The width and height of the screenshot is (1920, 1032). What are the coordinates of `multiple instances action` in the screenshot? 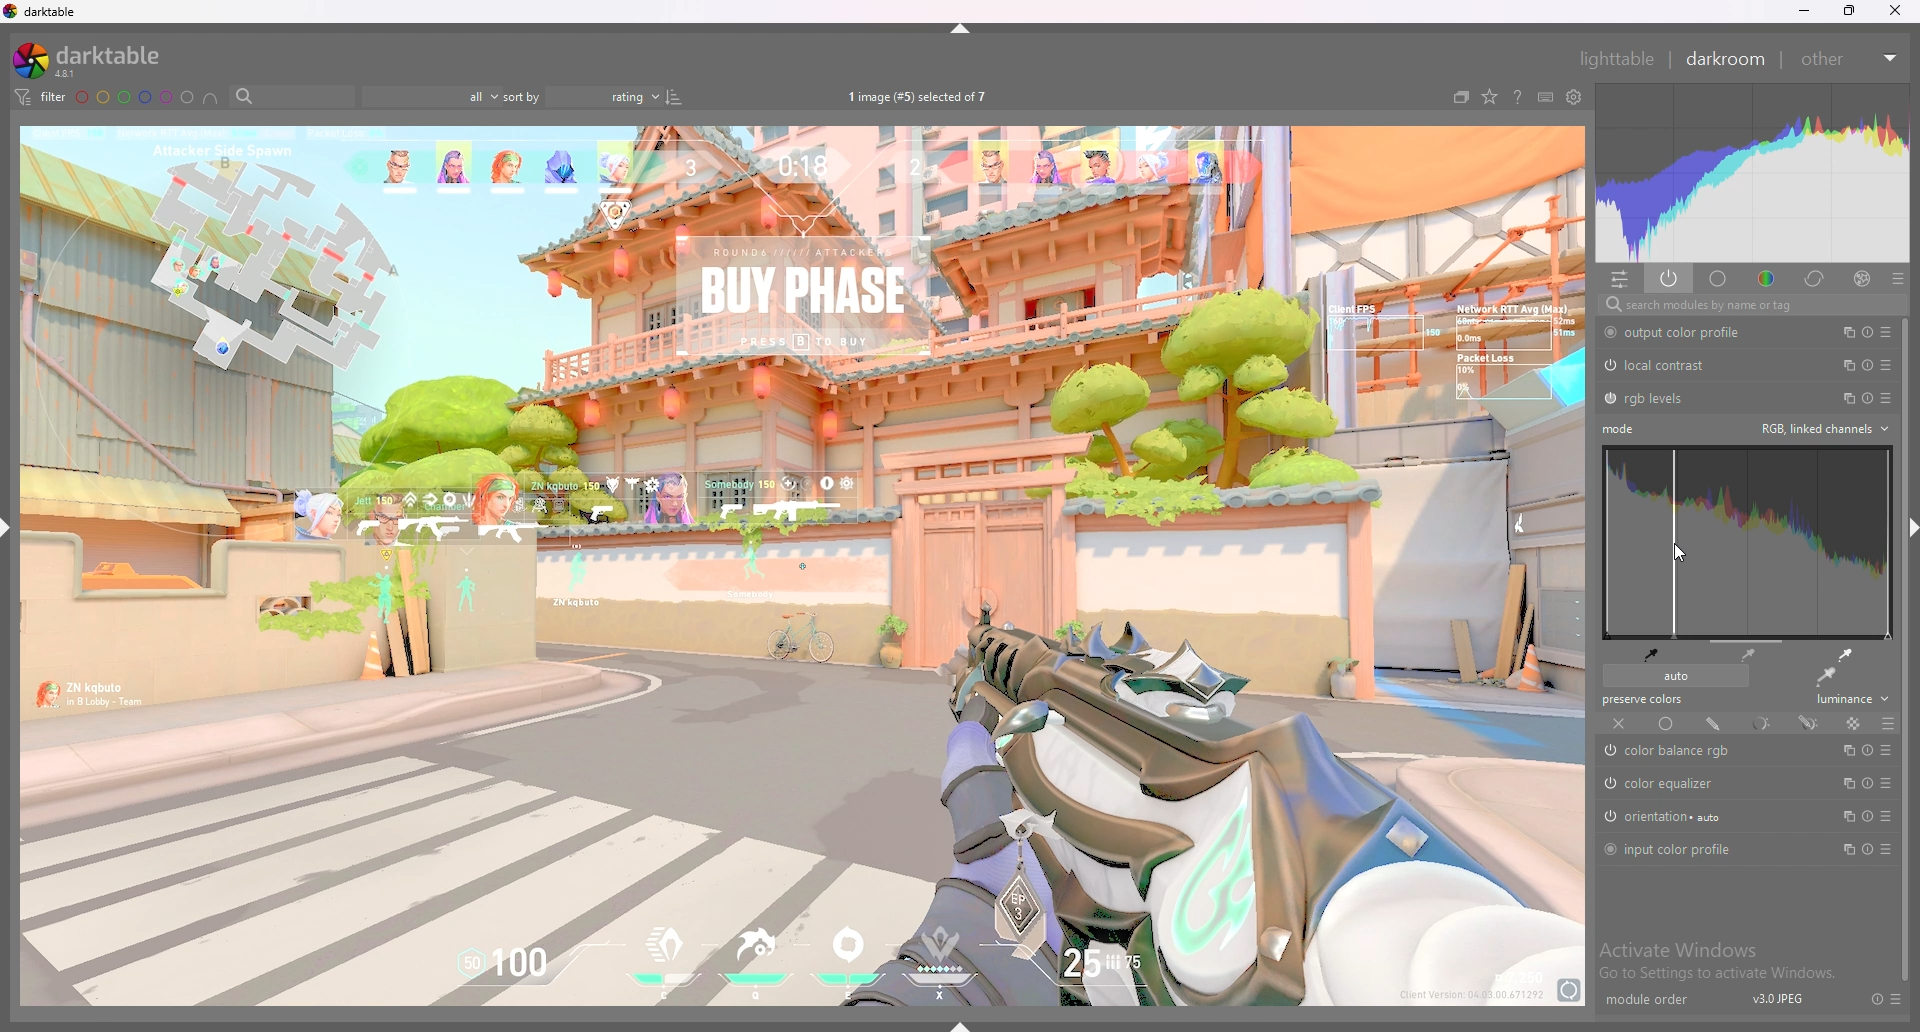 It's located at (1848, 750).